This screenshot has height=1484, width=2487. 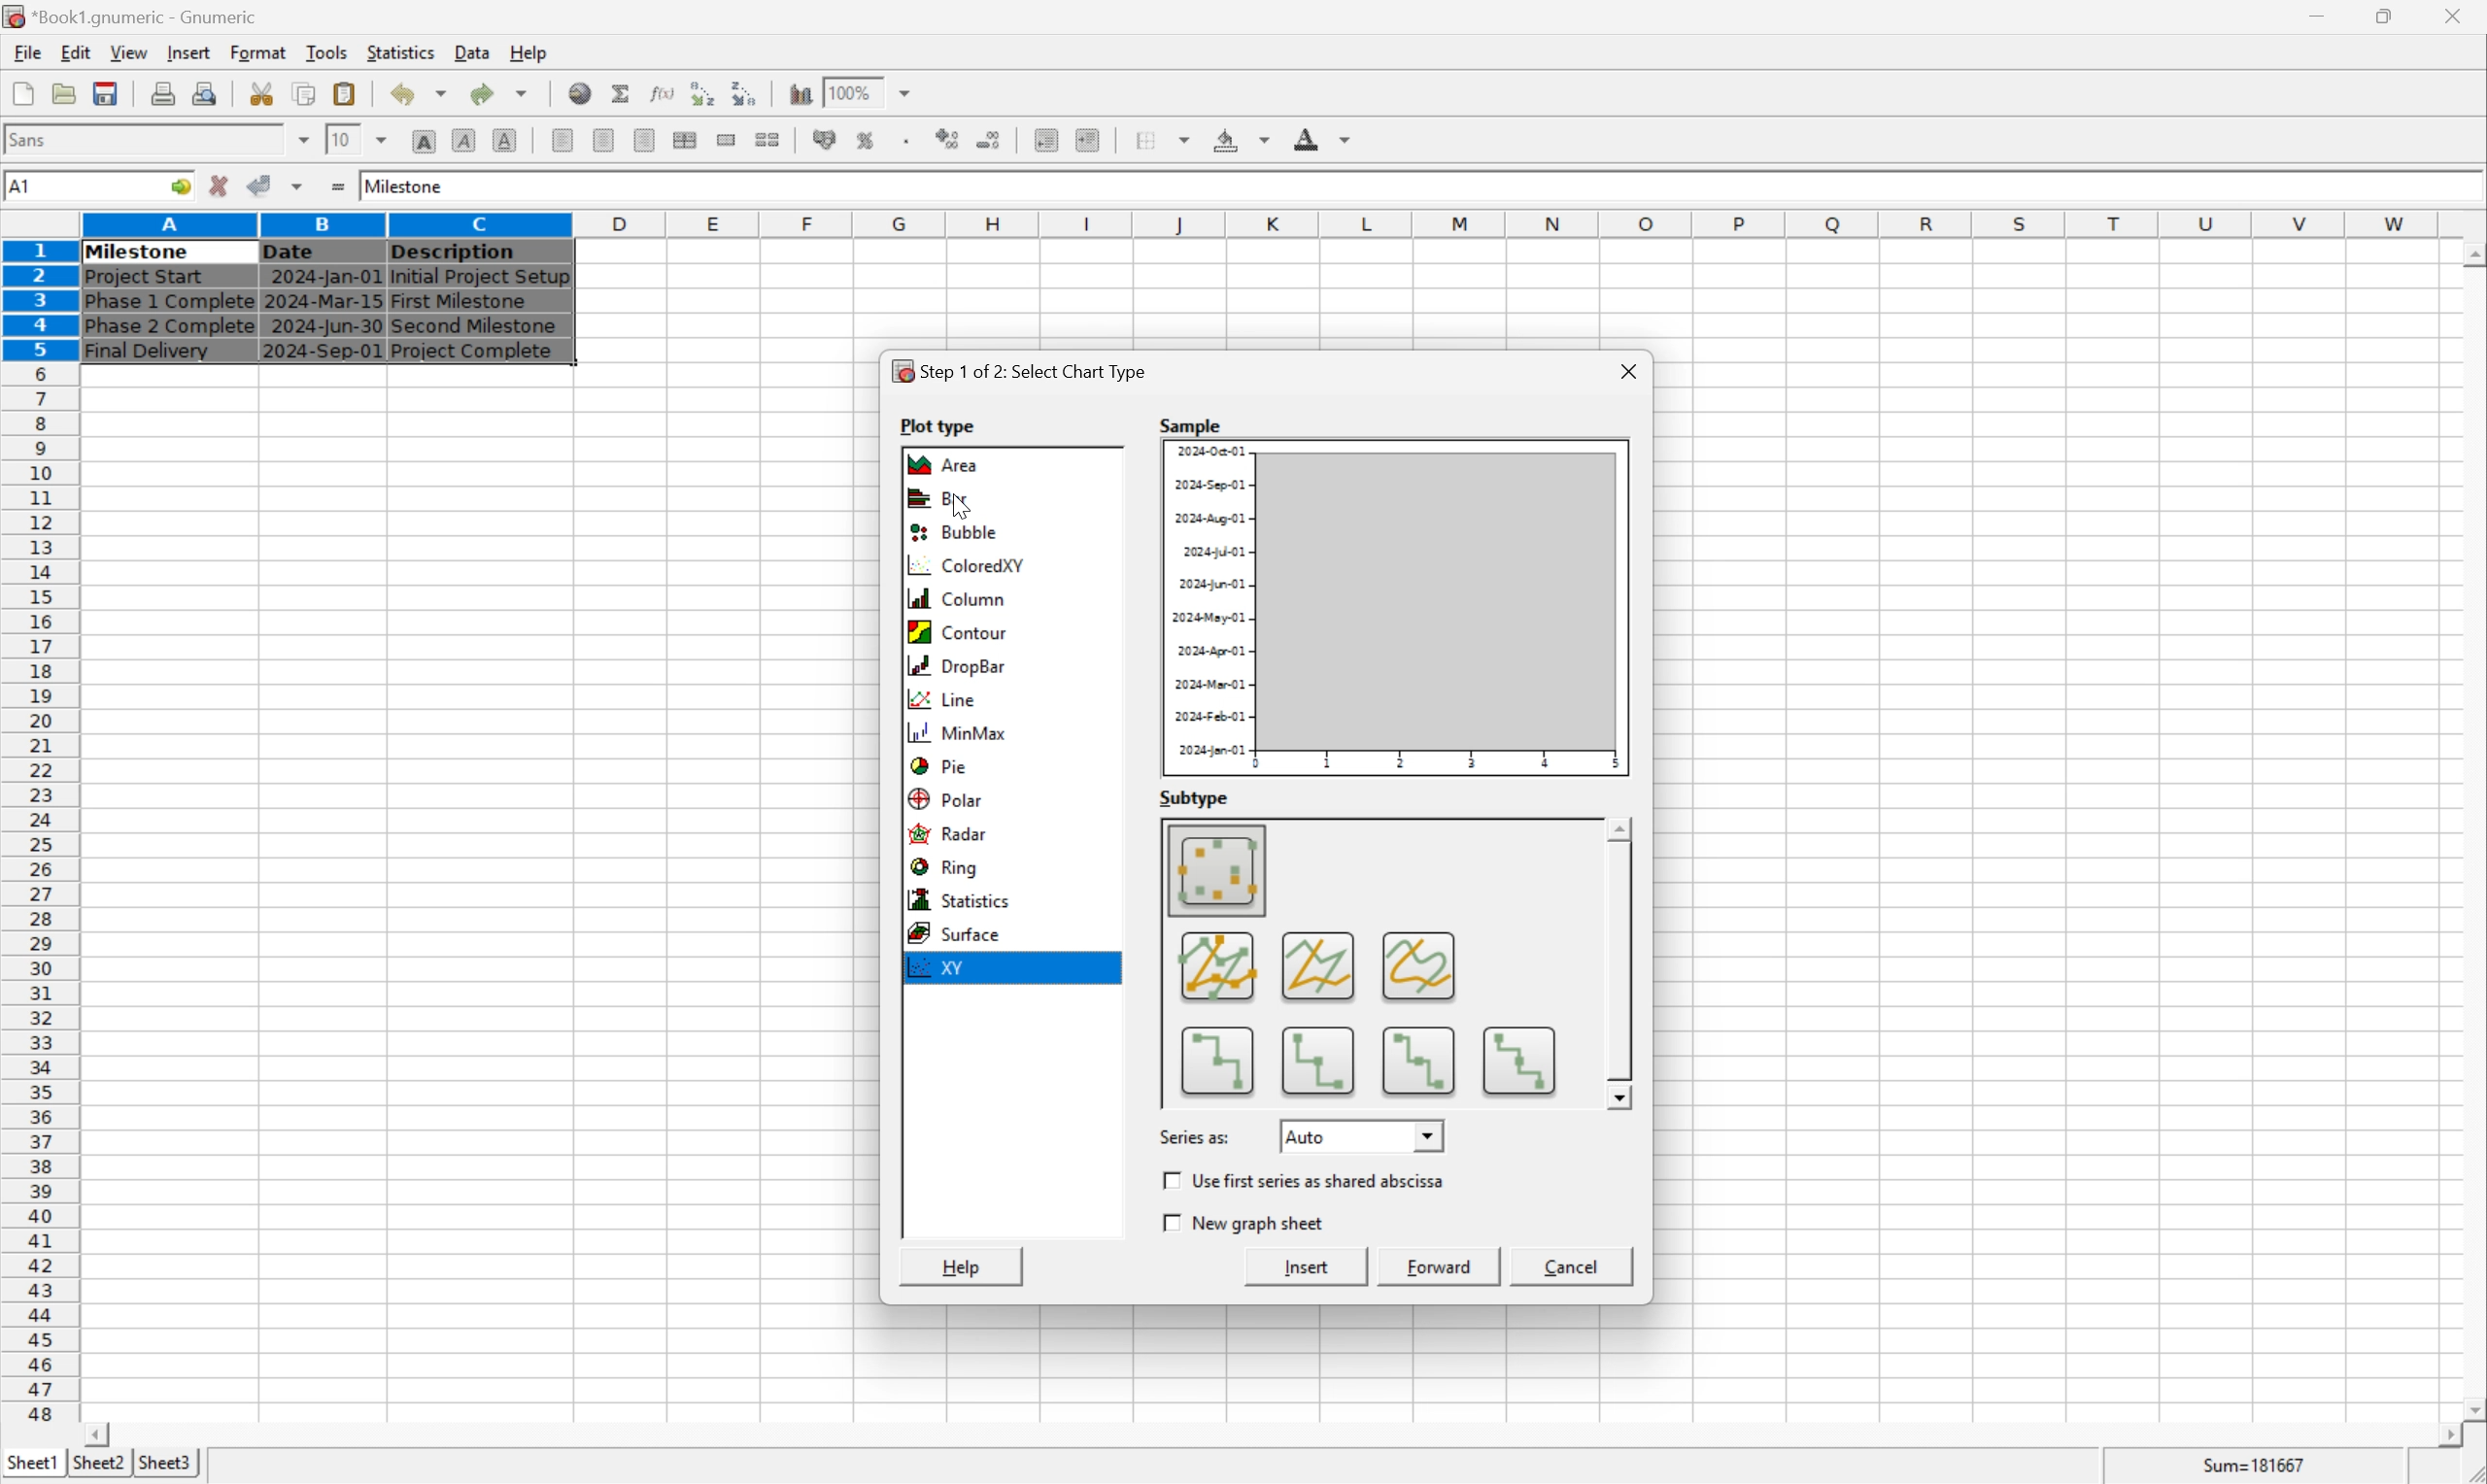 What do you see at coordinates (1025, 371) in the screenshot?
I see `Step 1 of 2: Select chart type` at bounding box center [1025, 371].